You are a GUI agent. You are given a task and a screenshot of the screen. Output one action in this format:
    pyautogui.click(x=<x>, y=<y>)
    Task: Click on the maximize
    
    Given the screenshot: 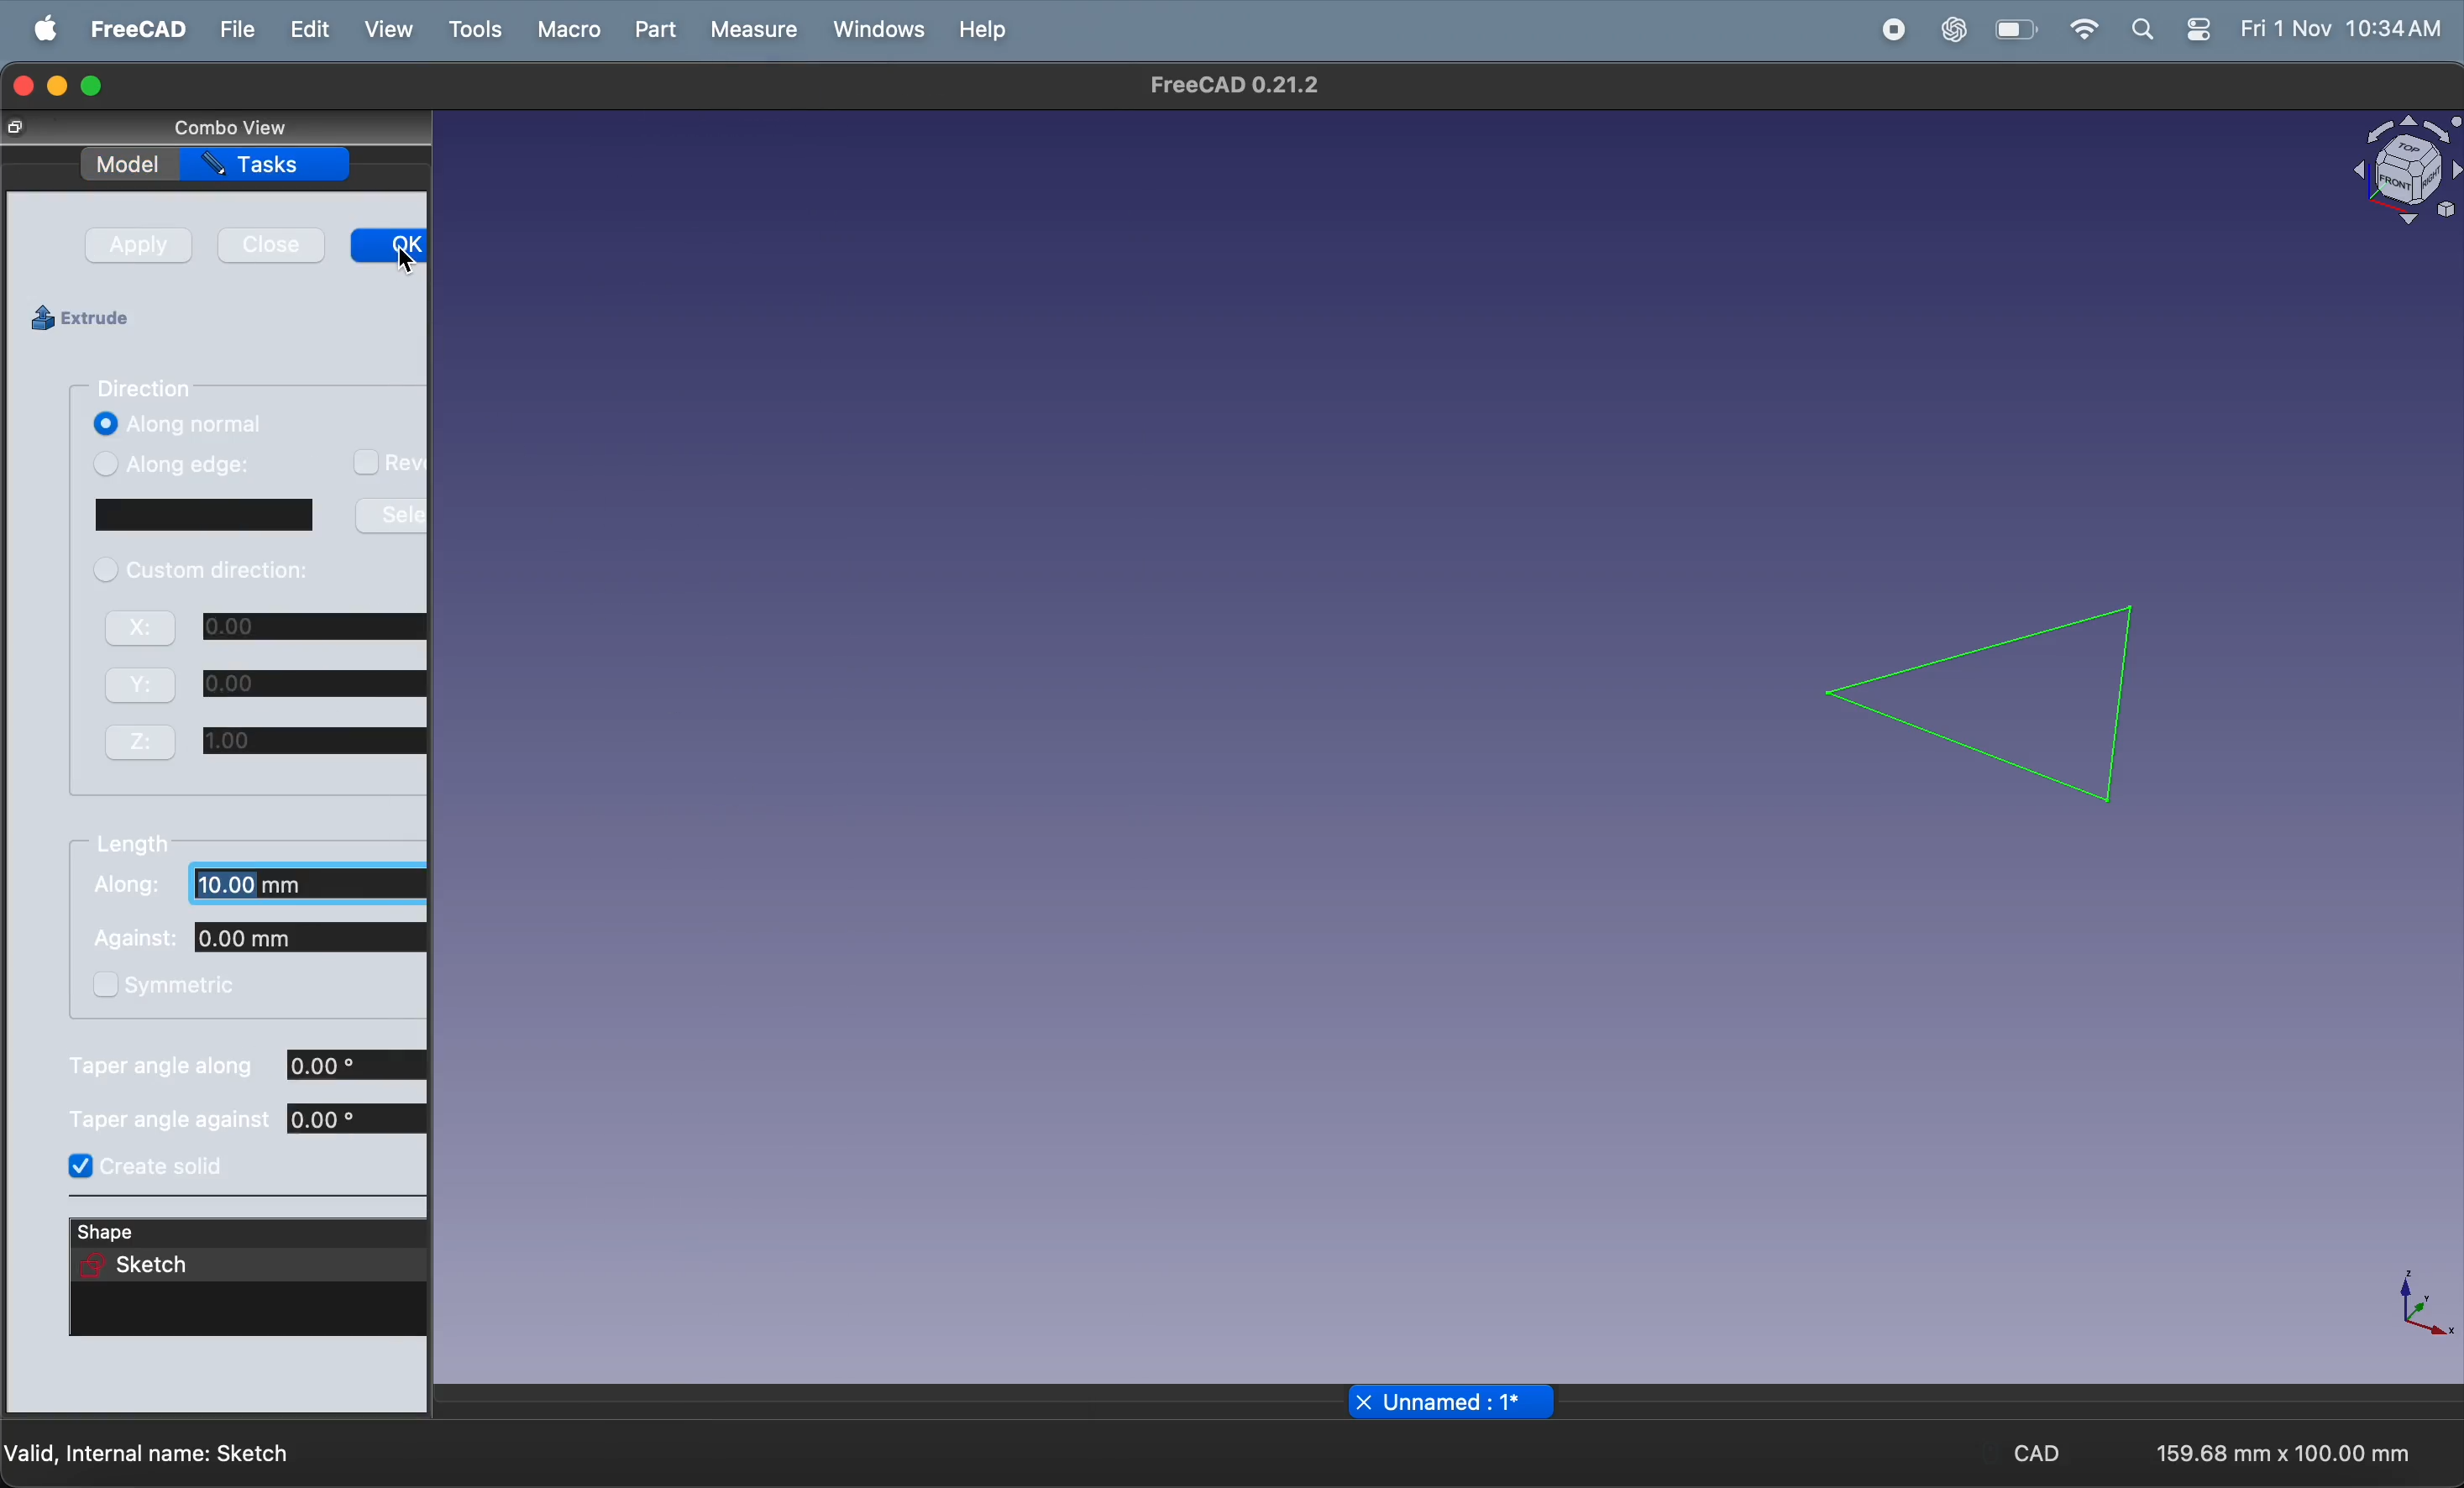 What is the action you would take?
    pyautogui.click(x=93, y=84)
    